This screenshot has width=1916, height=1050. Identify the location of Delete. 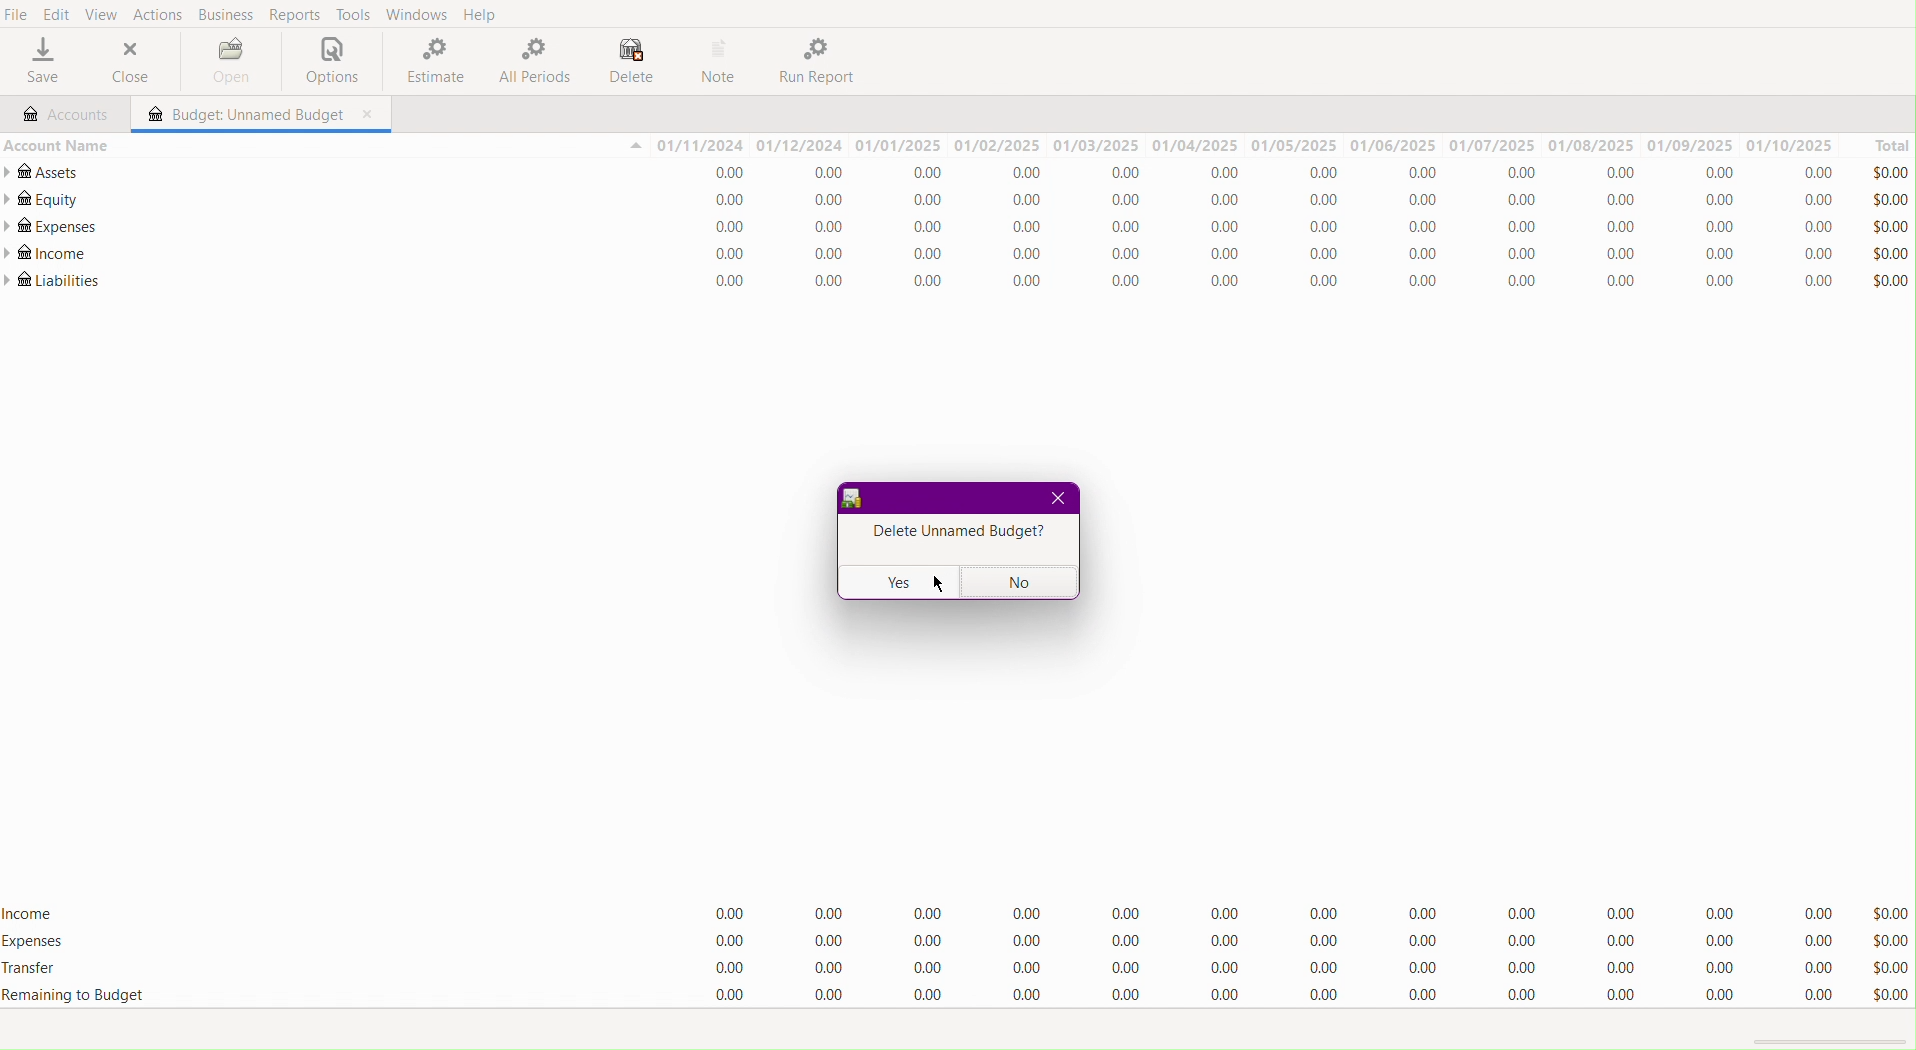
(630, 60).